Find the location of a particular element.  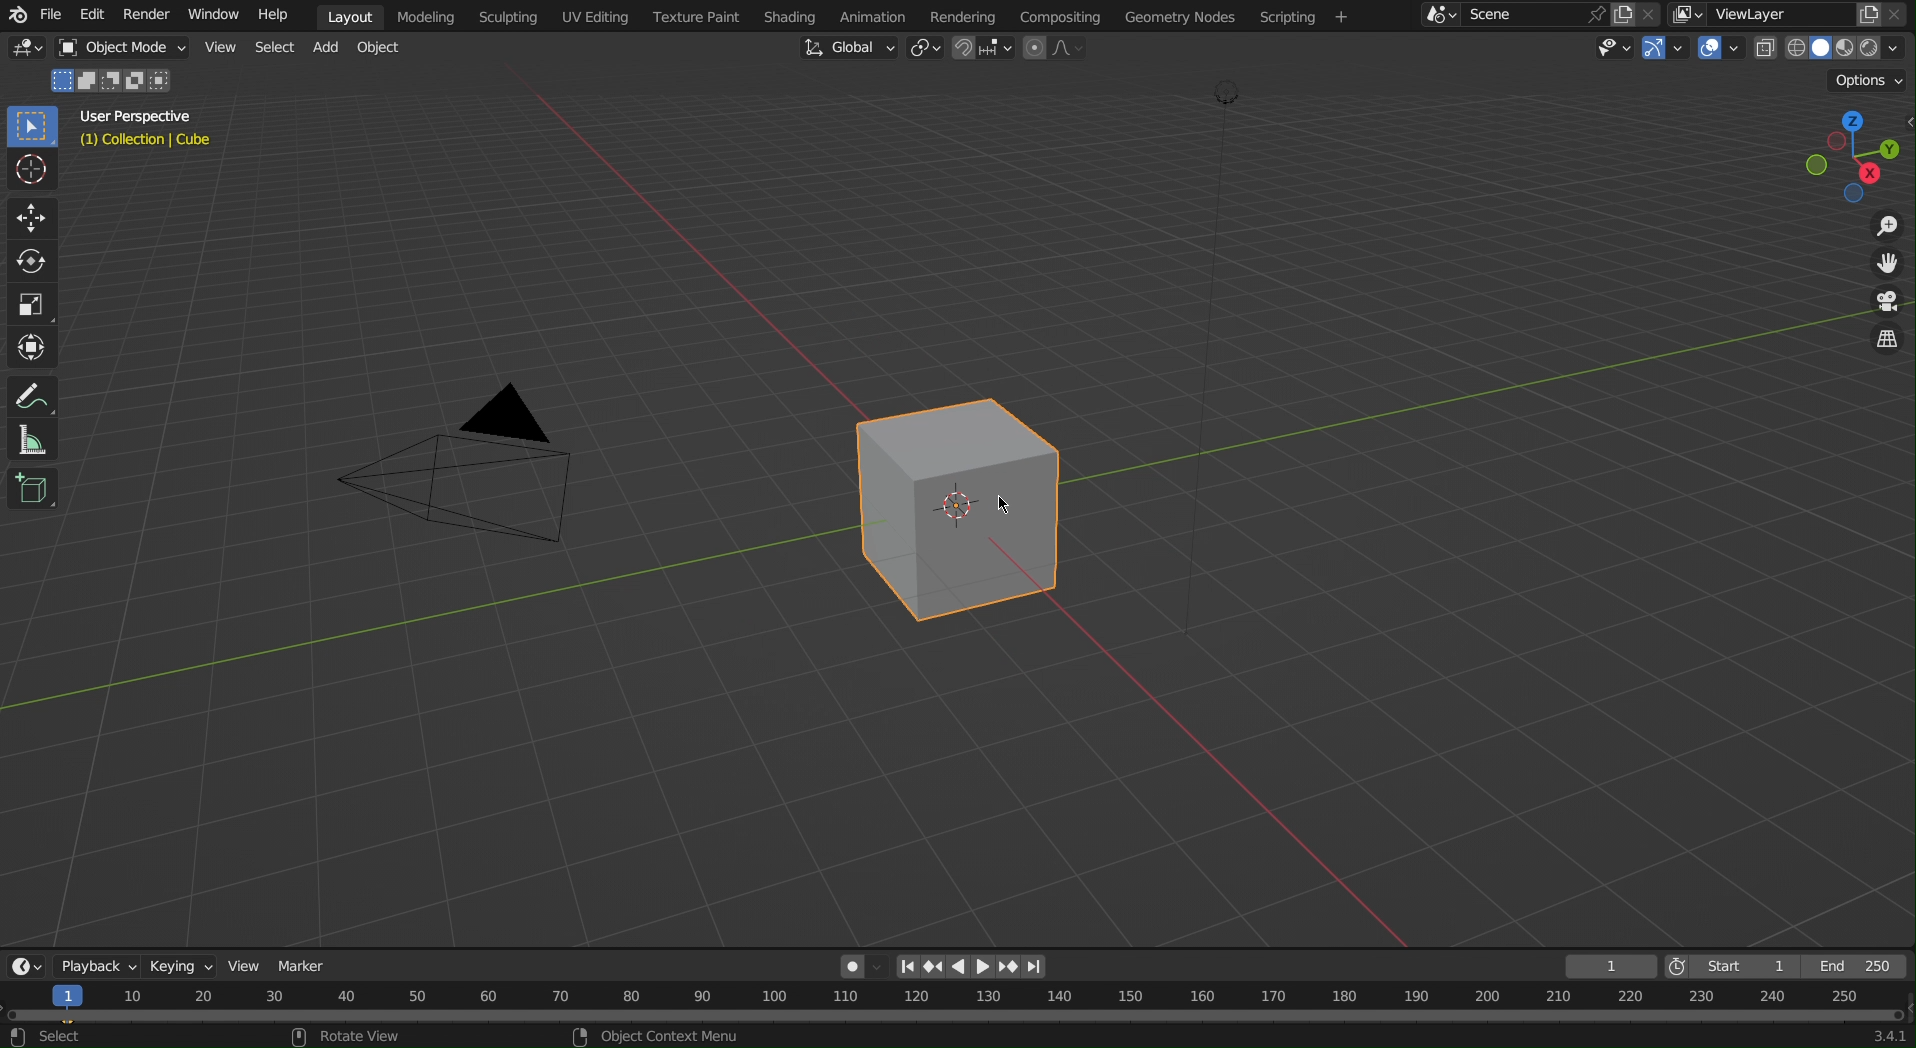

Blend logo is located at coordinates (14, 15).